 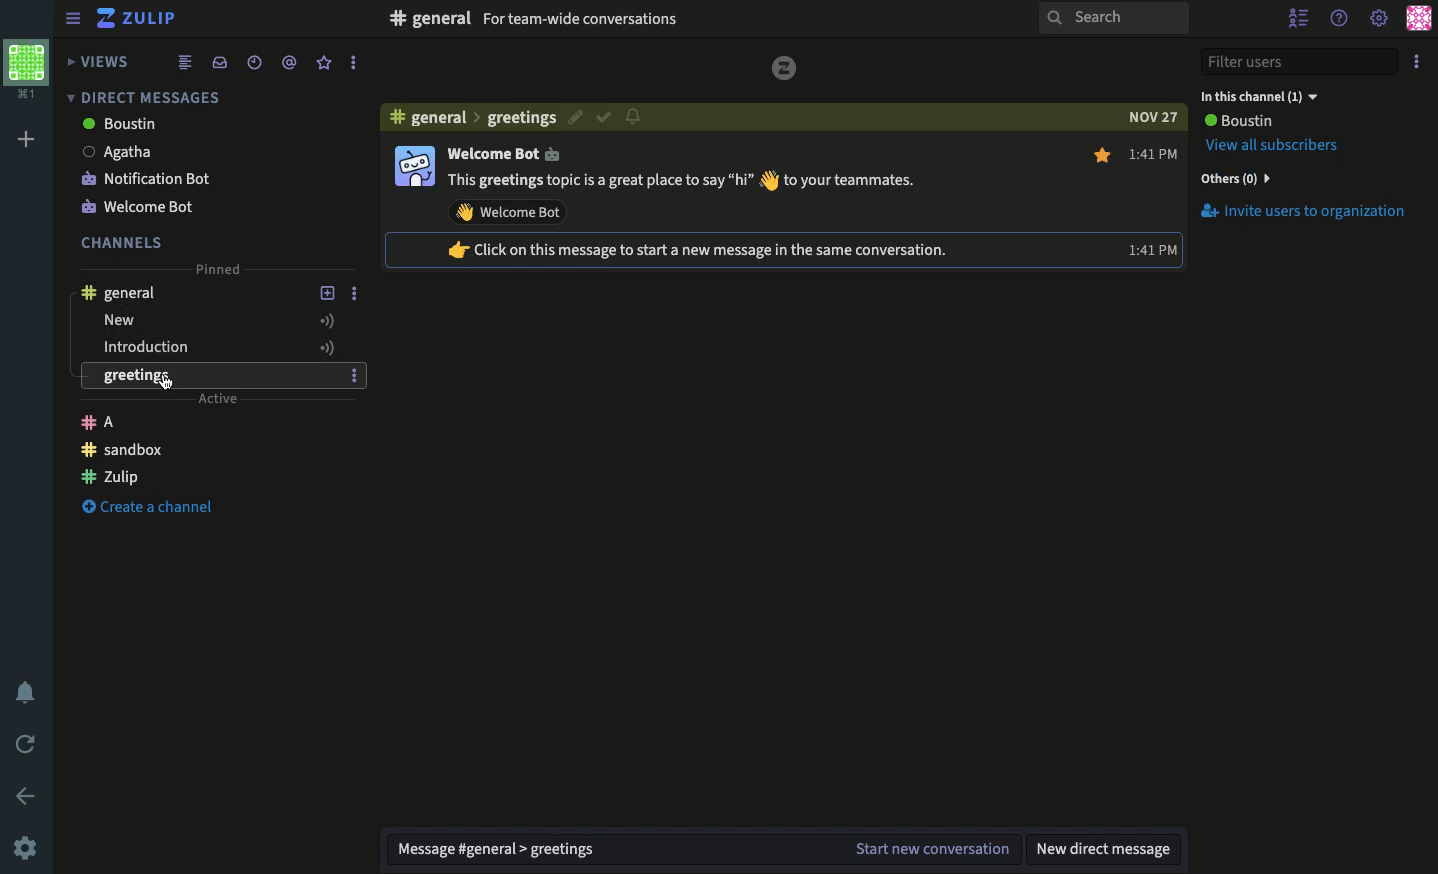 I want to click on #general, so click(x=425, y=117).